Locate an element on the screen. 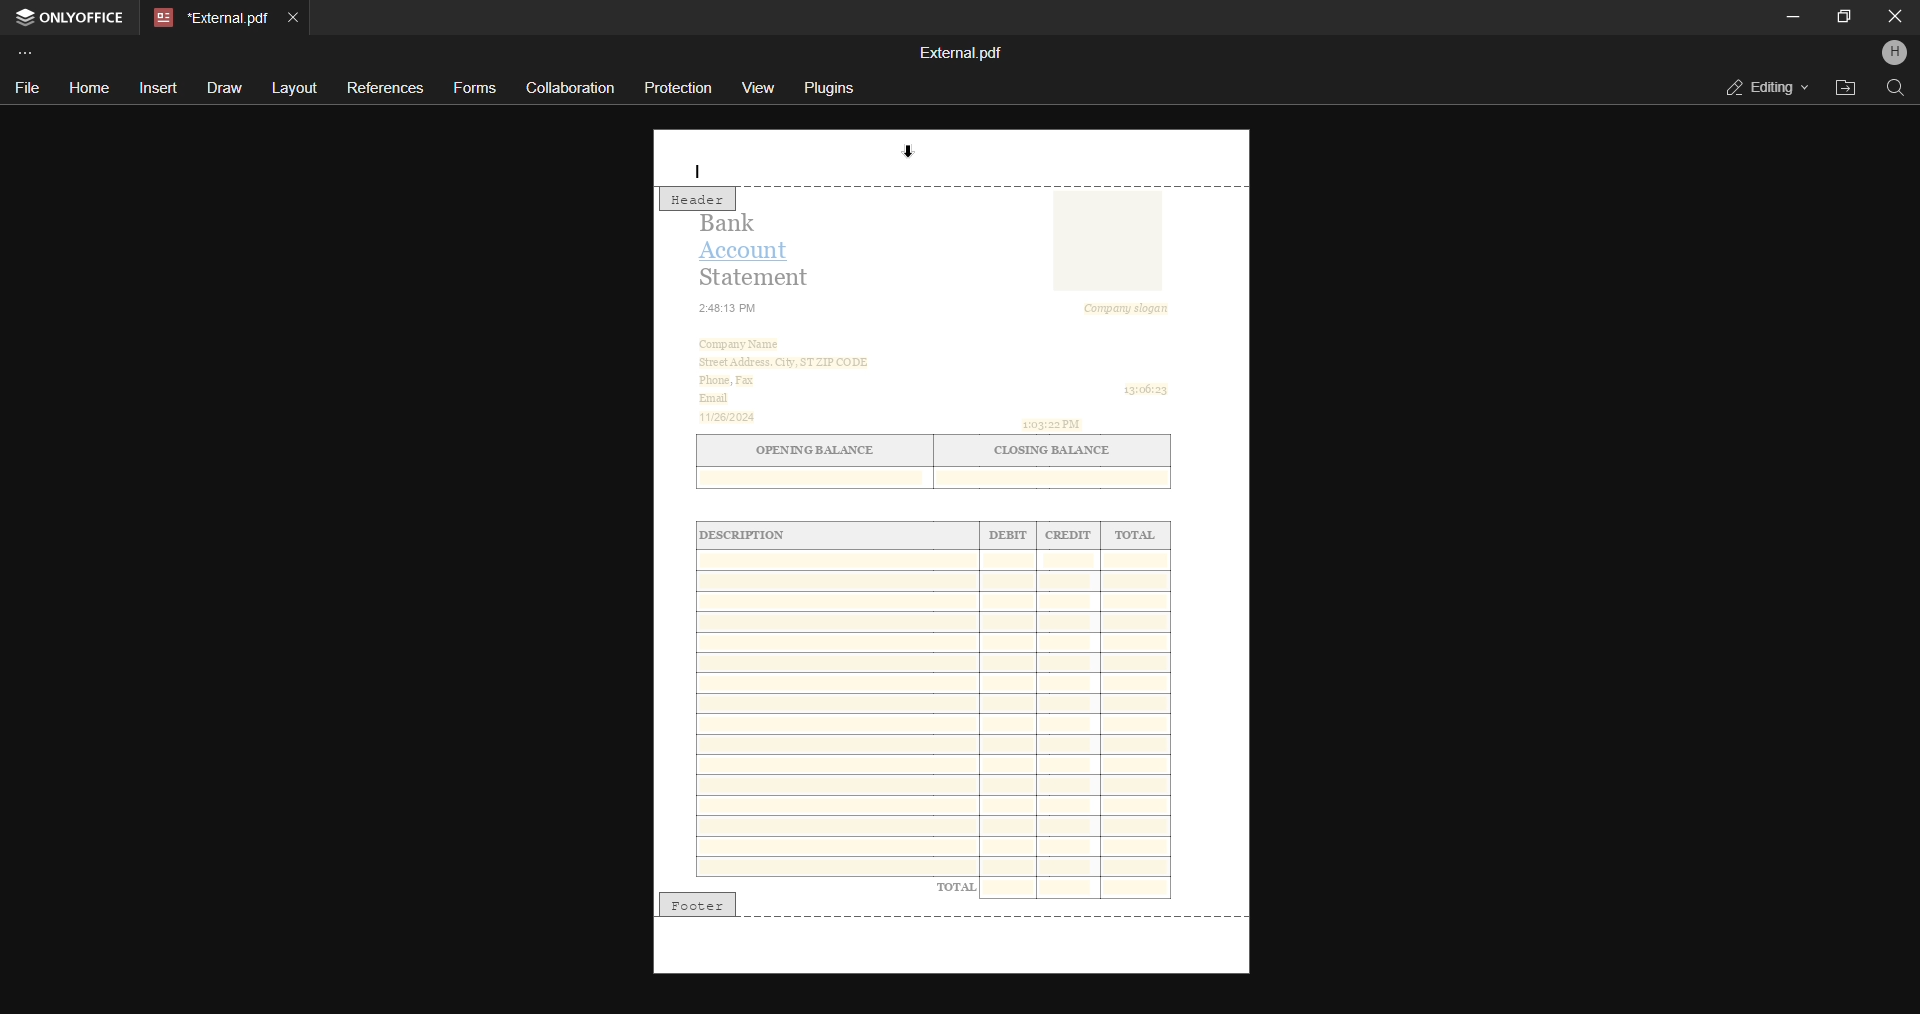  OnlyOffice application tab is located at coordinates (72, 19).